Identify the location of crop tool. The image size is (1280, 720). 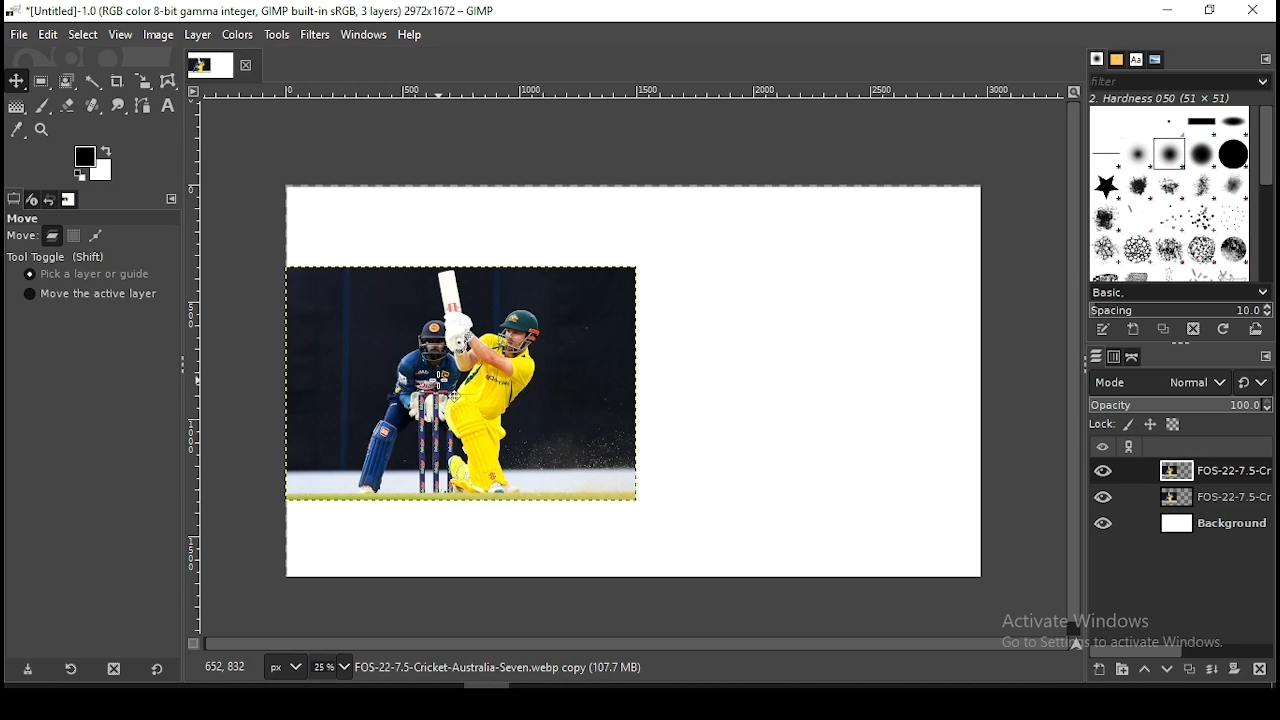
(116, 80).